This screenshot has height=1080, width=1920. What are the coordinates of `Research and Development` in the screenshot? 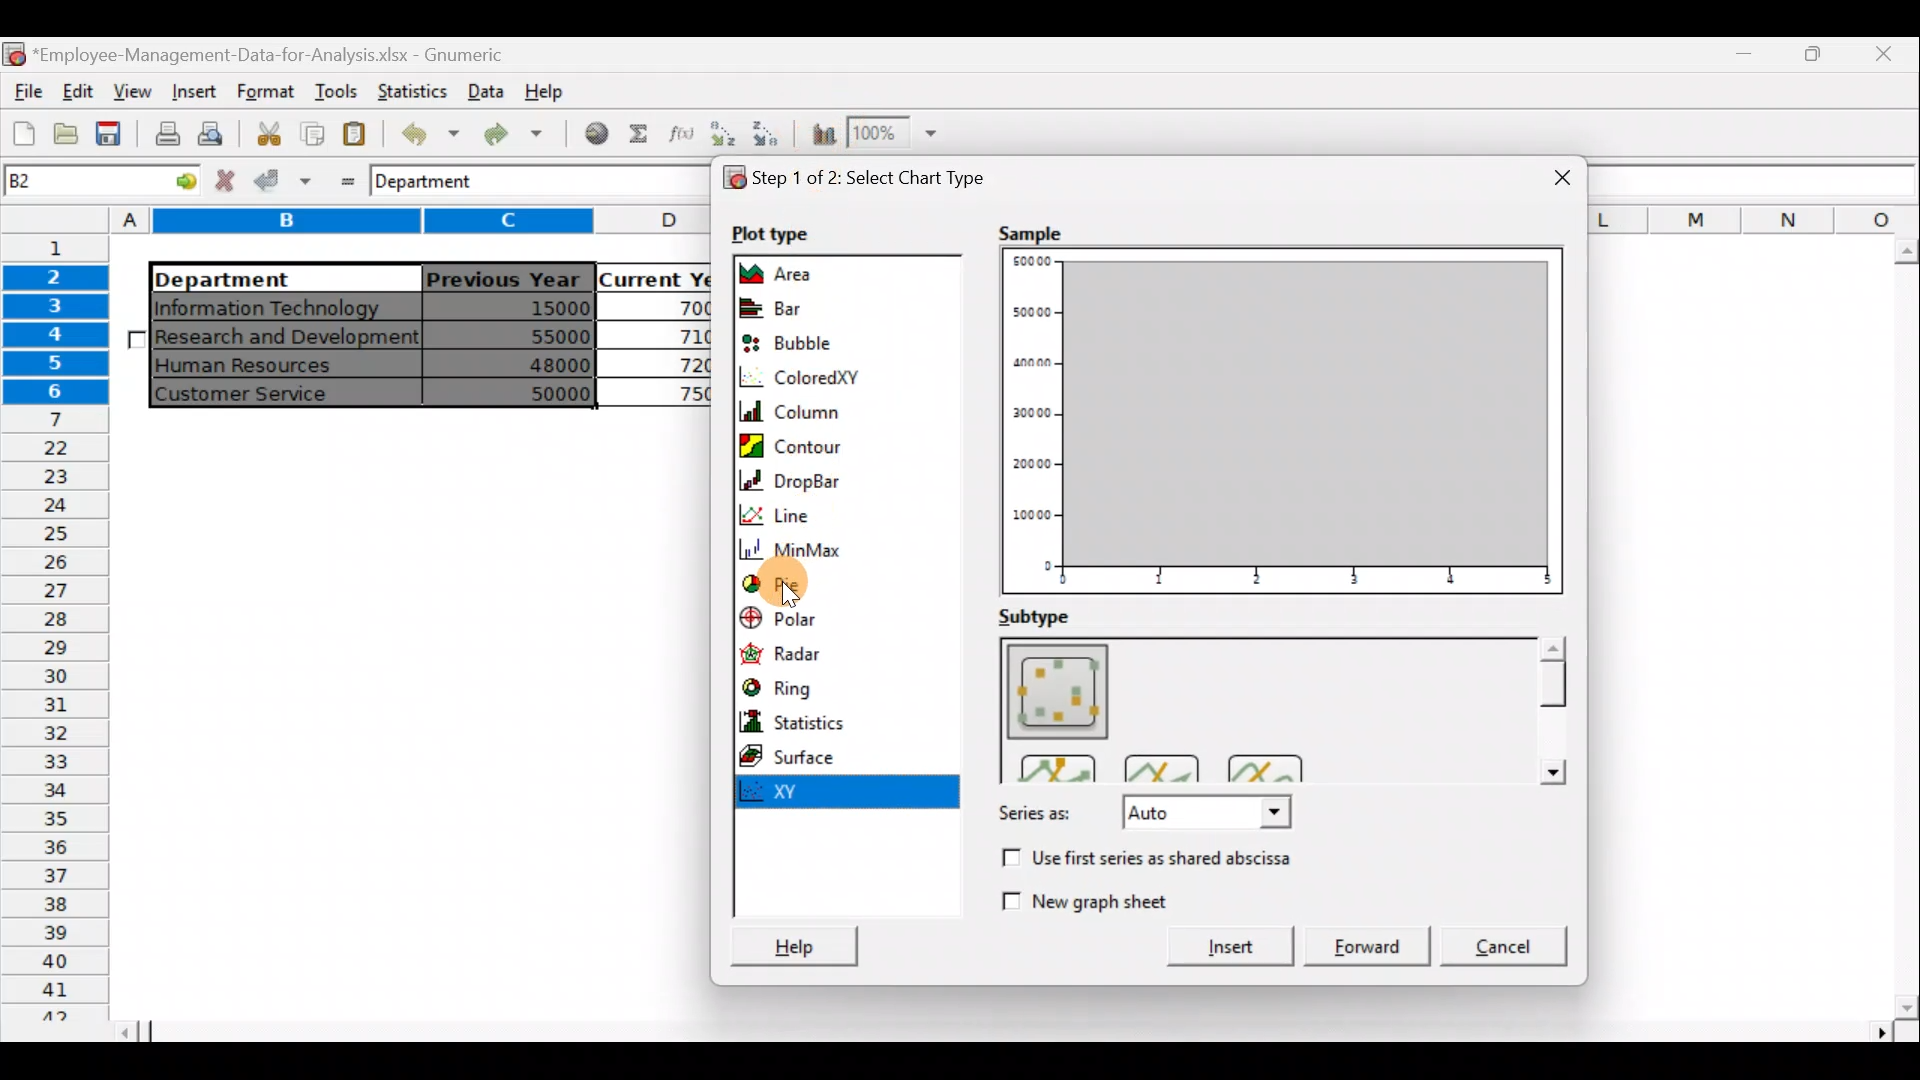 It's located at (288, 339).